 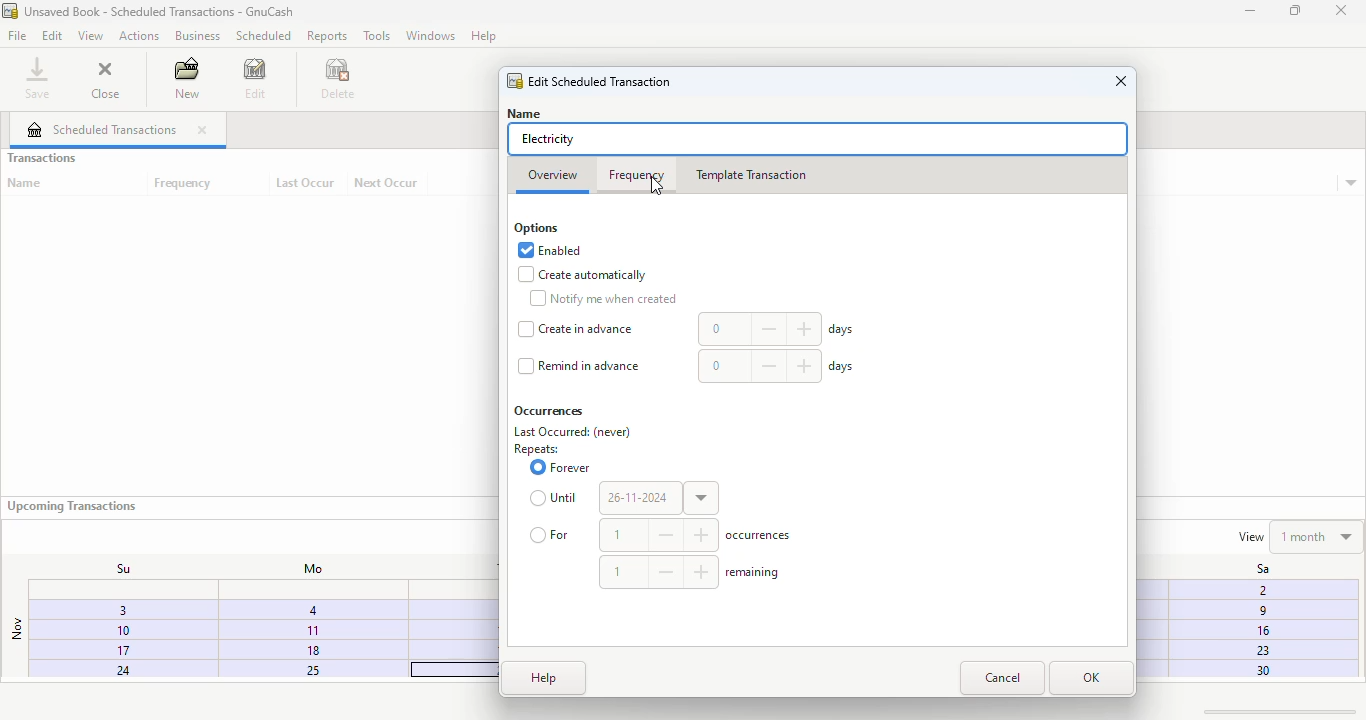 I want to click on Mo, so click(x=307, y=569).